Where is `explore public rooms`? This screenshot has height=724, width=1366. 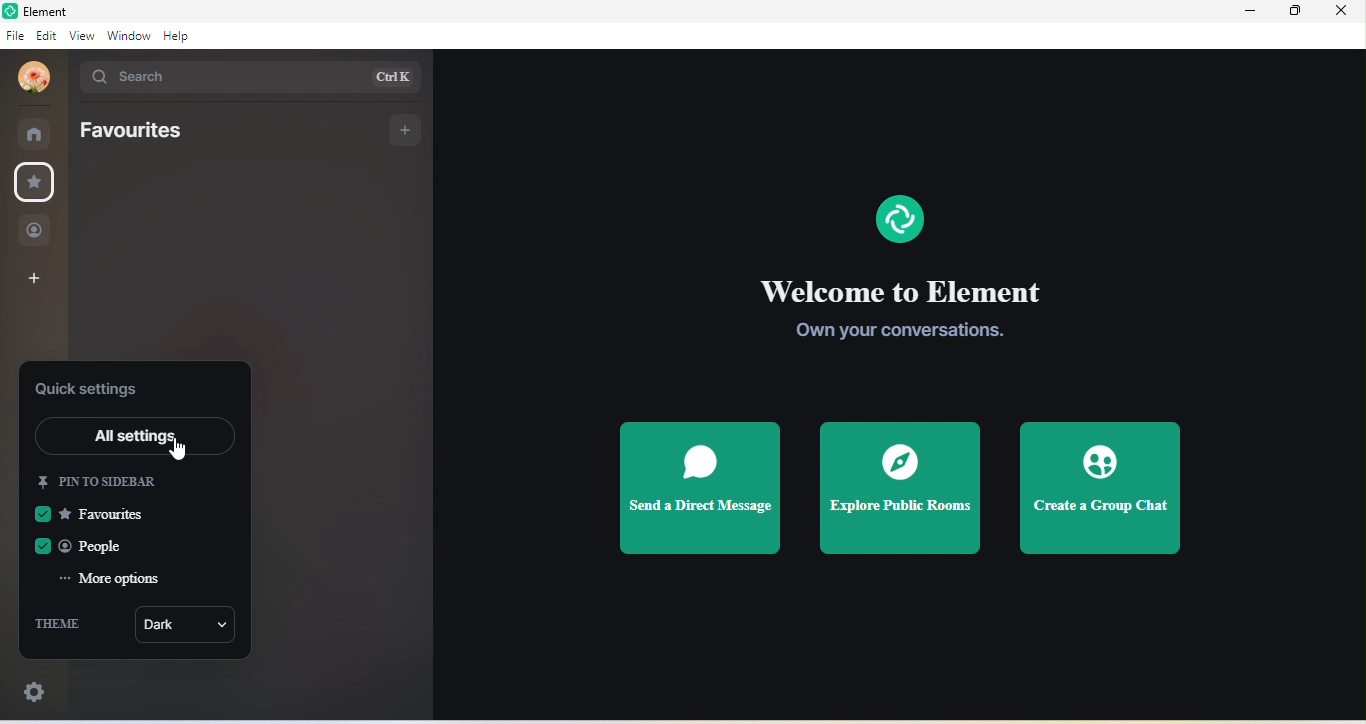
explore public rooms is located at coordinates (905, 493).